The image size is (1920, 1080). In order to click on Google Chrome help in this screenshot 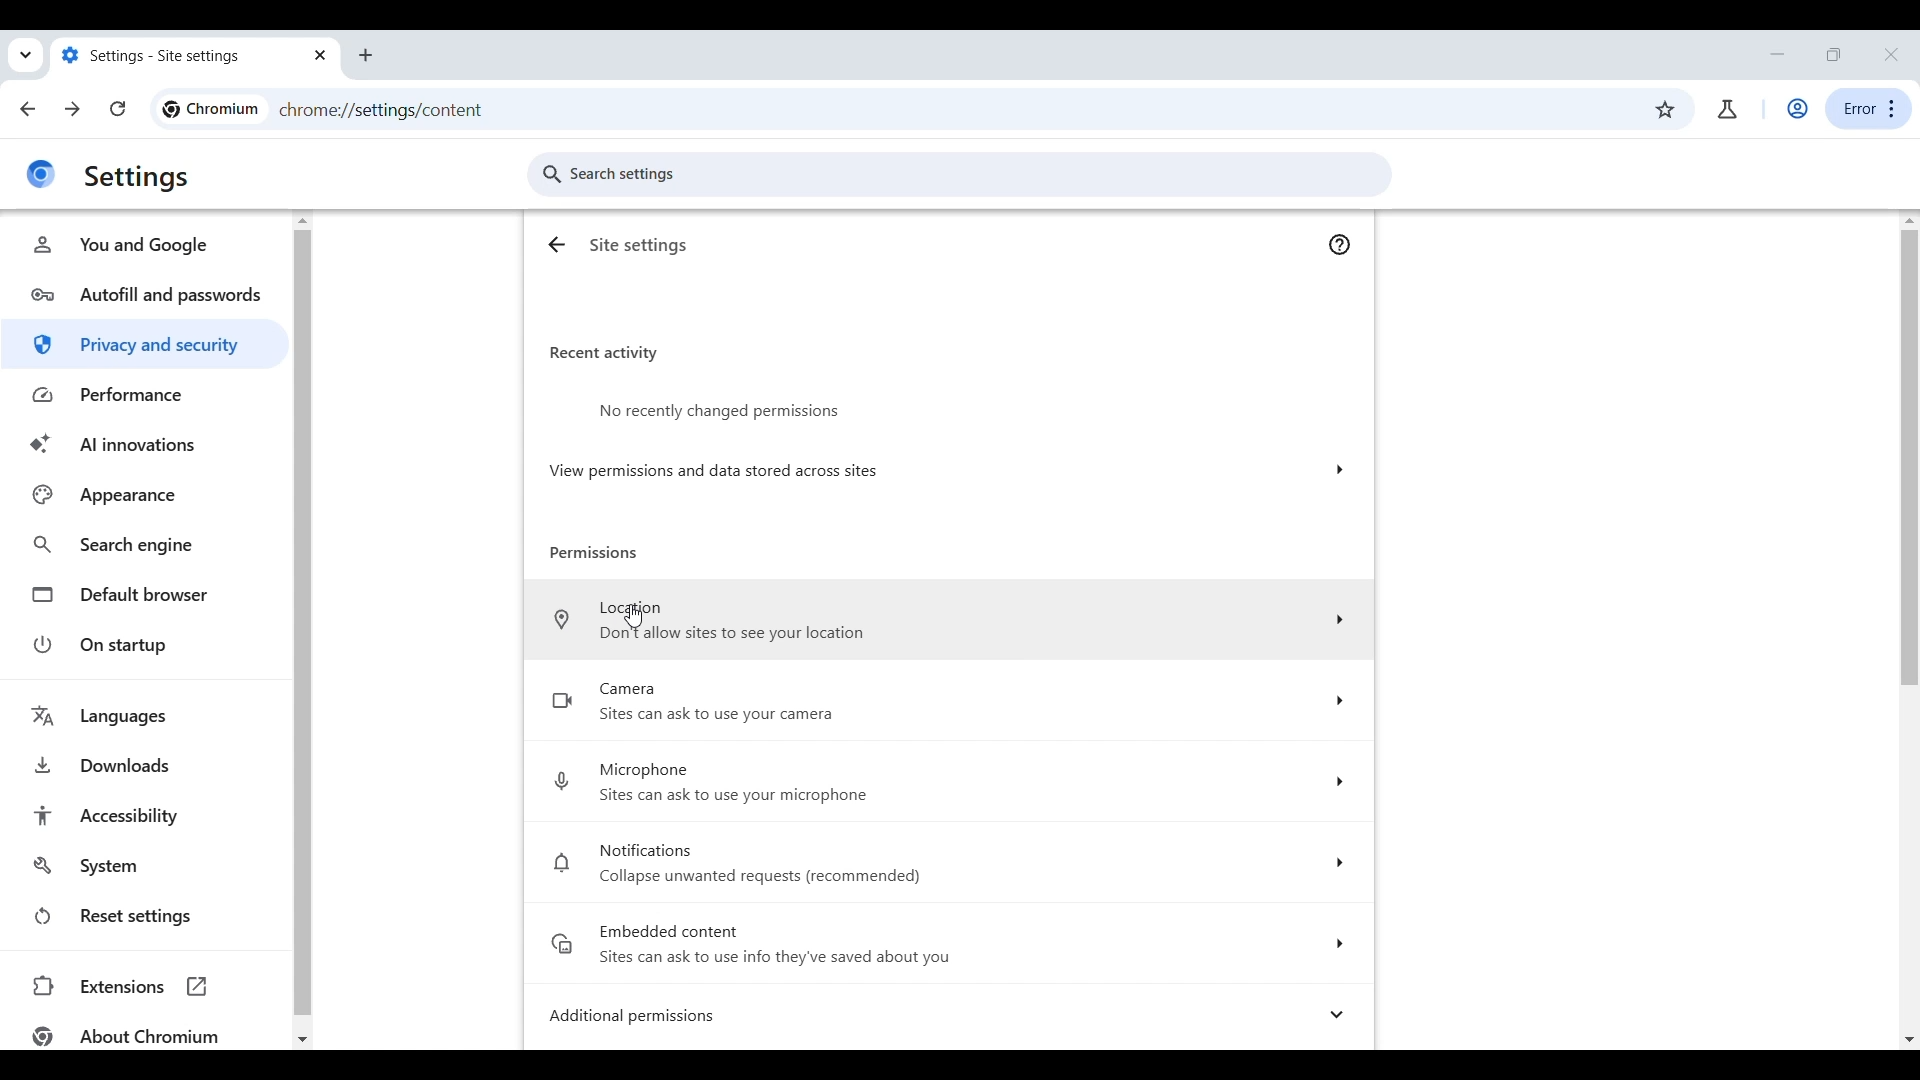, I will do `click(1339, 244)`.